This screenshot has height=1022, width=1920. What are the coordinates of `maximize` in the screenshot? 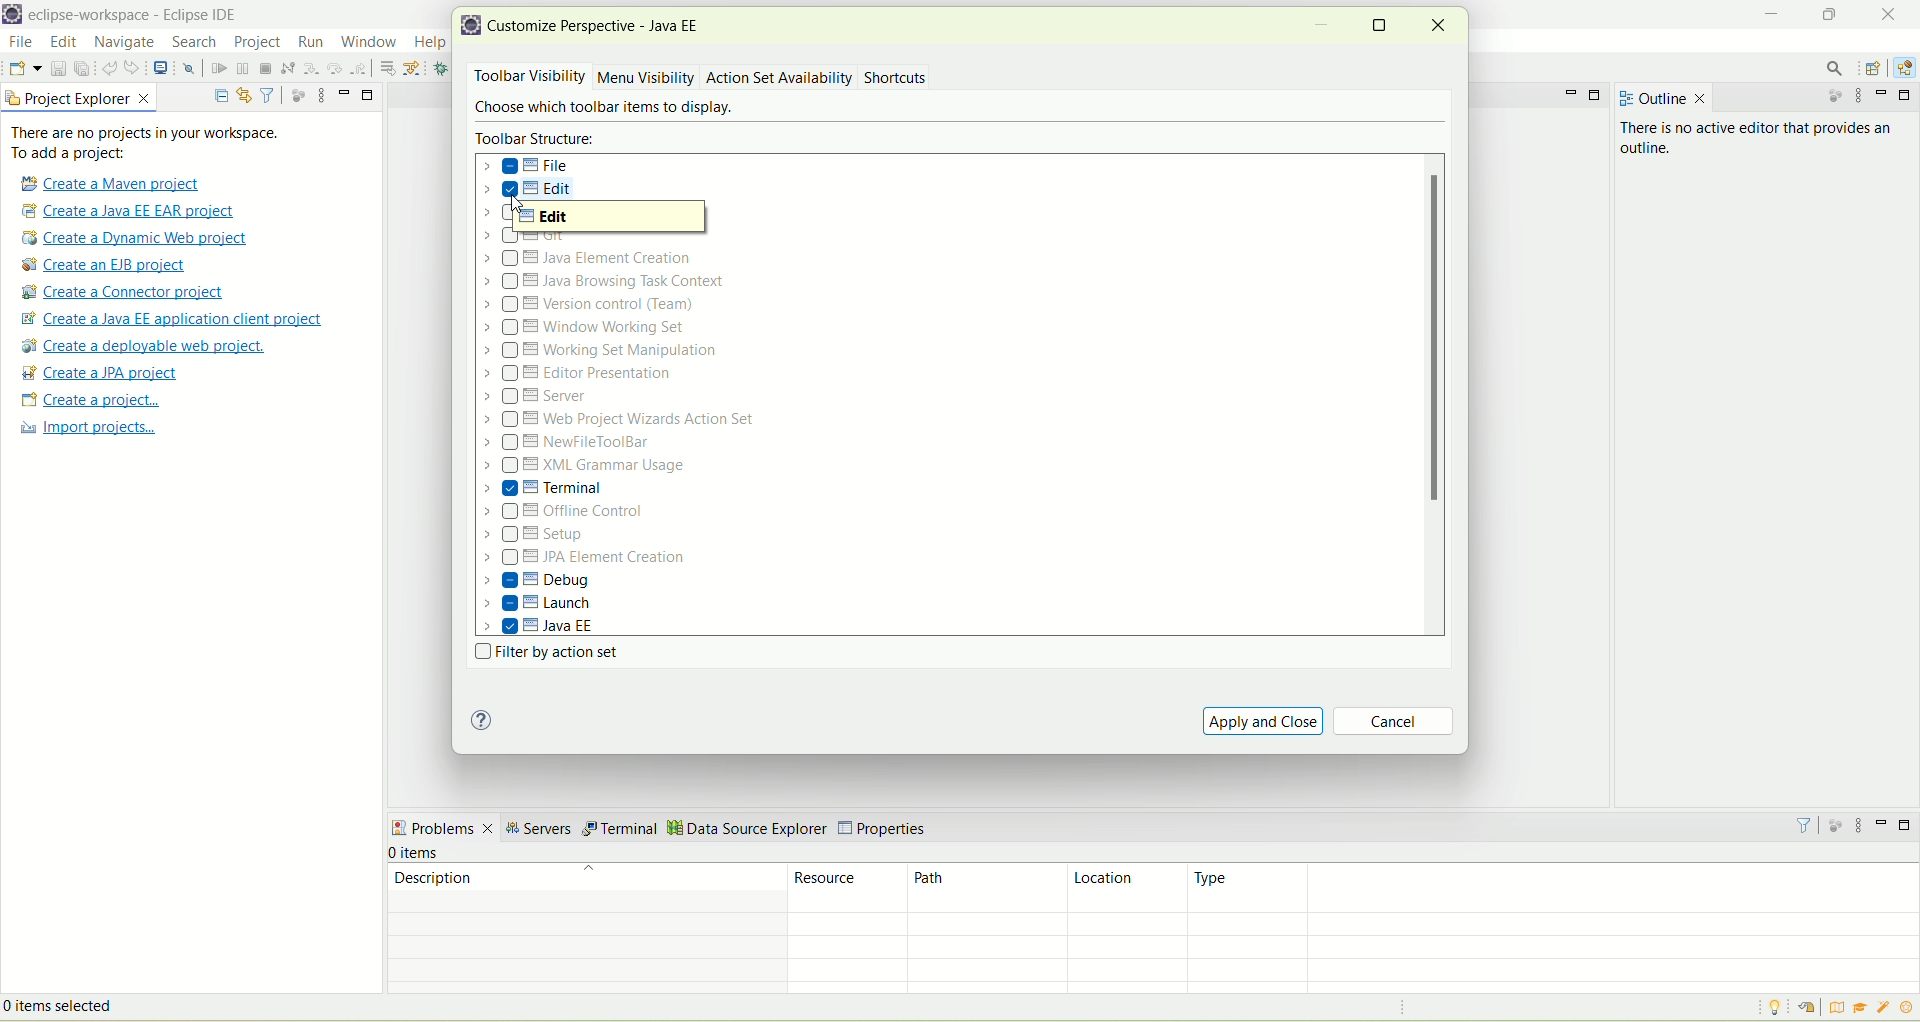 It's located at (1906, 825).